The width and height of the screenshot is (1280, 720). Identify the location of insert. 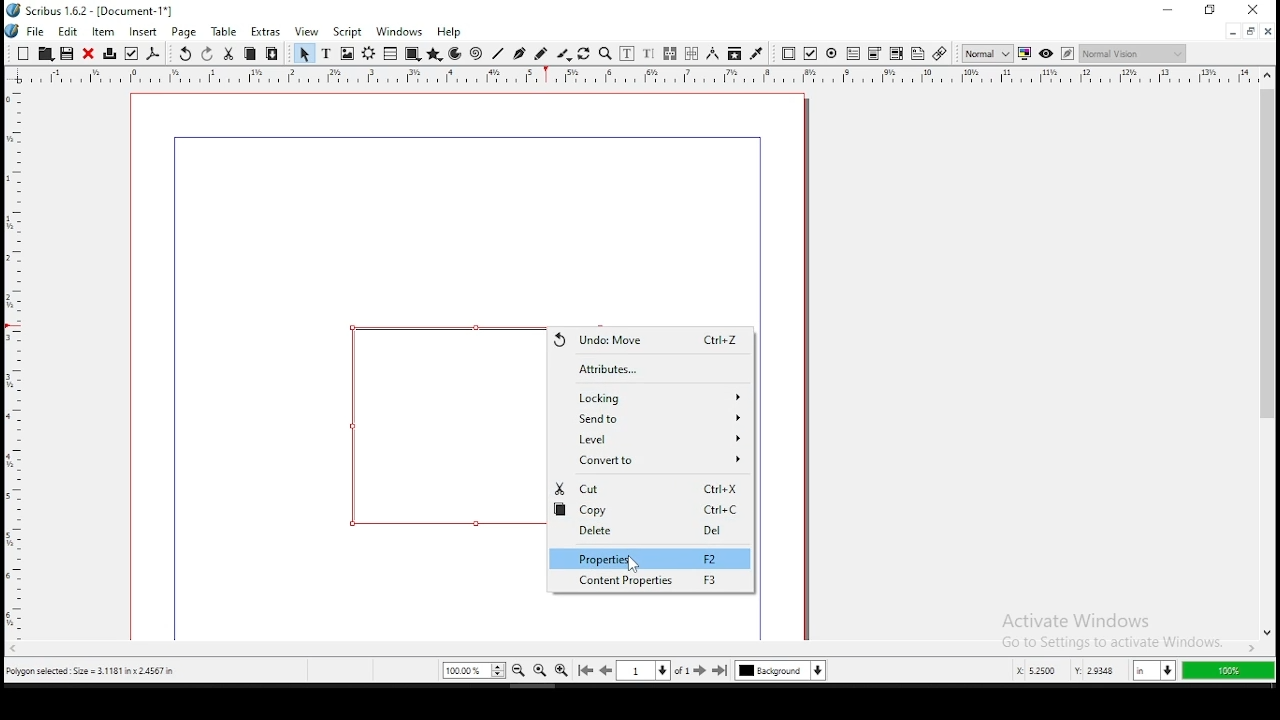
(144, 32).